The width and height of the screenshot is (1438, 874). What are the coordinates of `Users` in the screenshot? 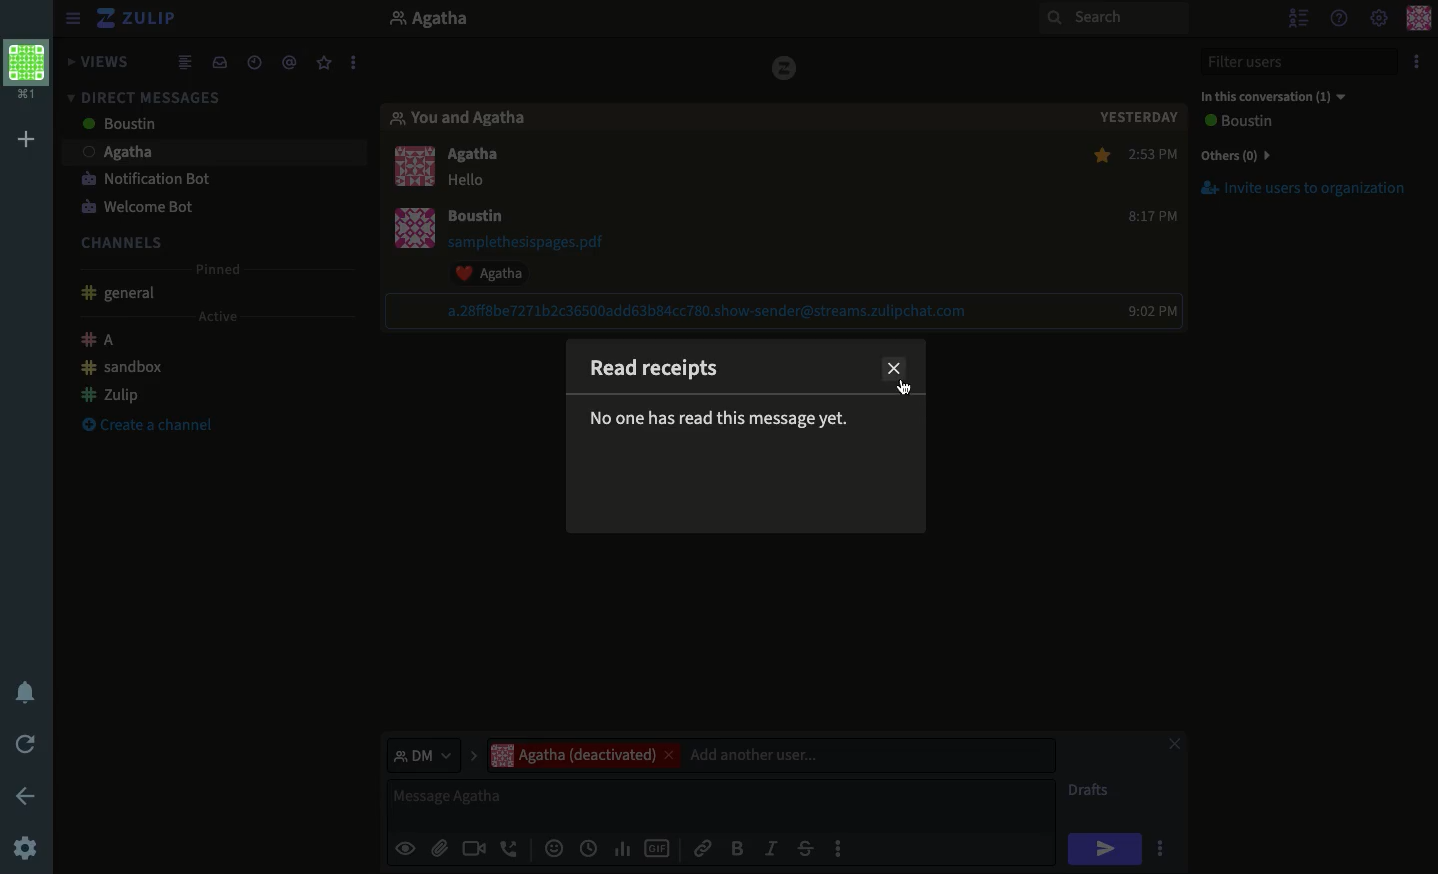 It's located at (770, 755).